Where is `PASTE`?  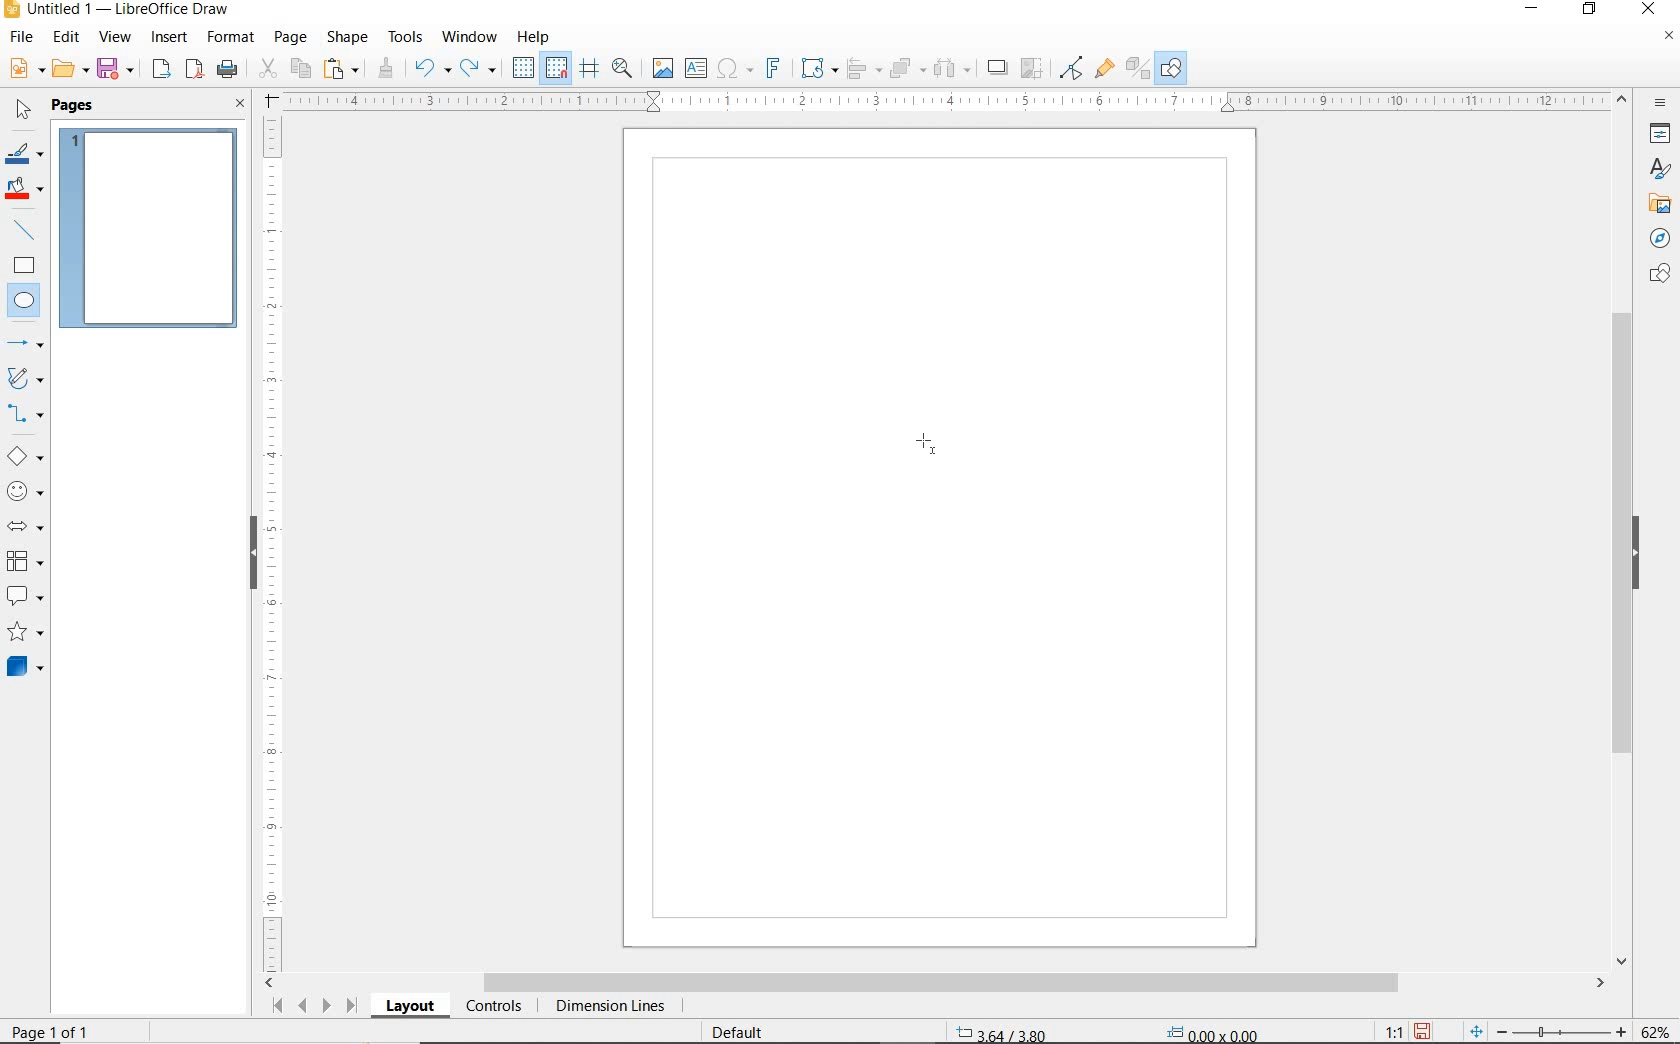 PASTE is located at coordinates (343, 69).